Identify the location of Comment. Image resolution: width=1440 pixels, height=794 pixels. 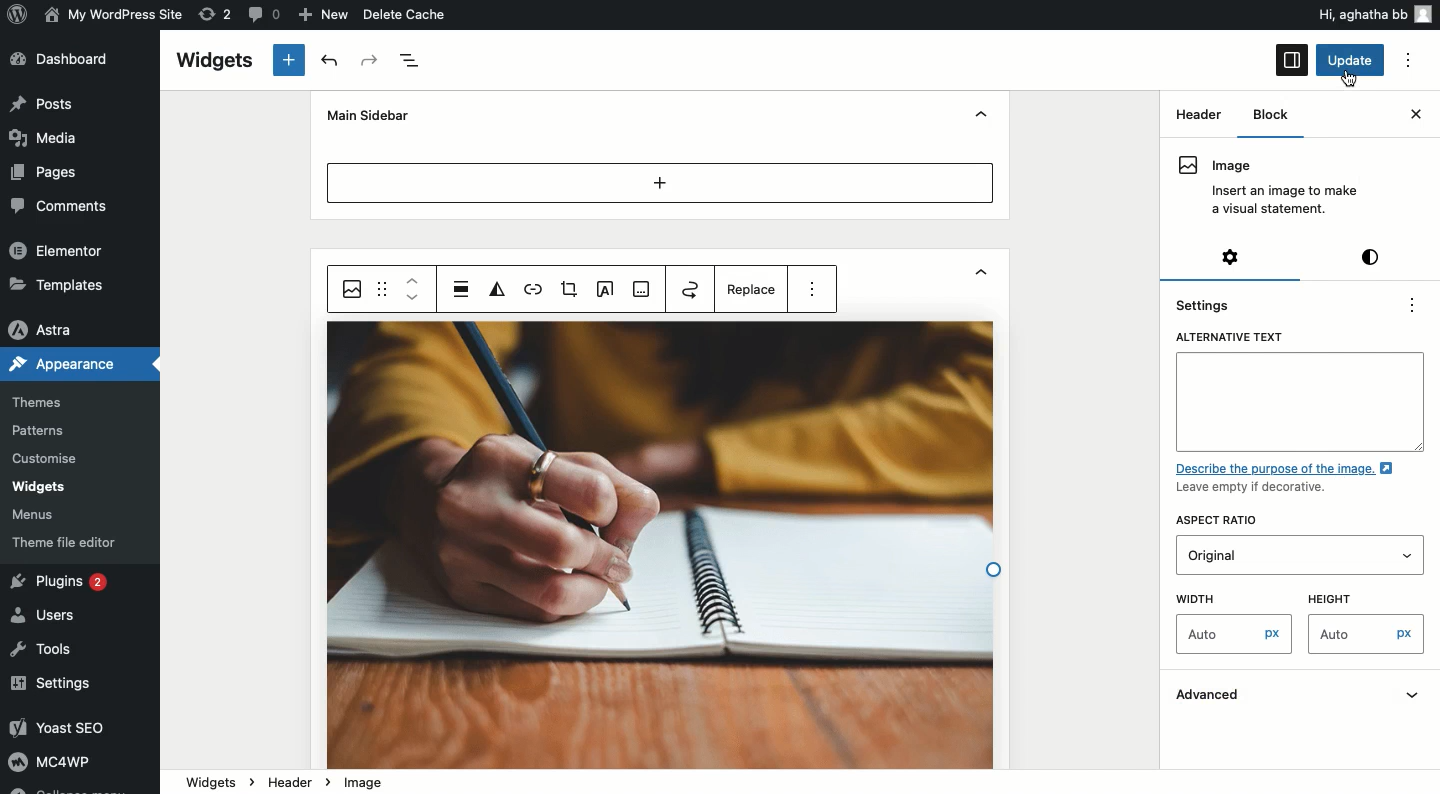
(261, 13).